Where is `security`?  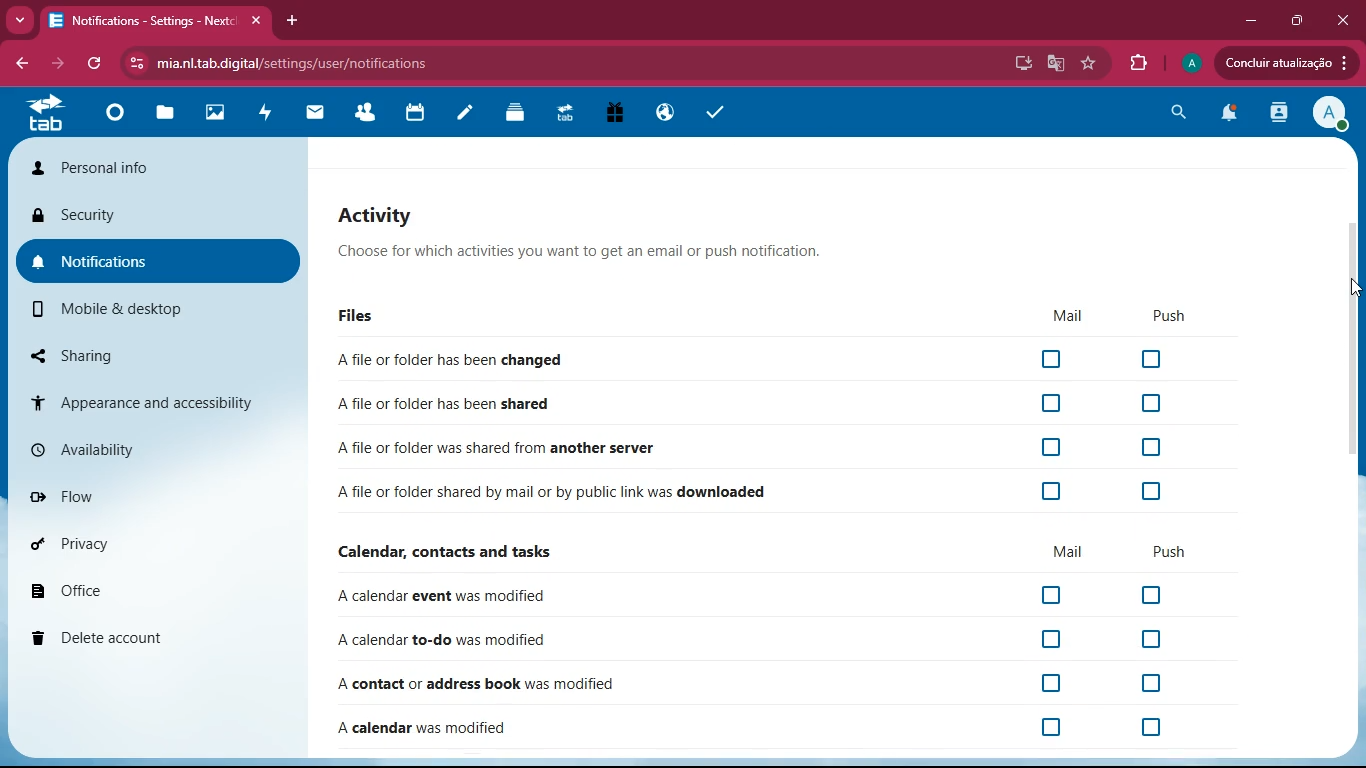
security is located at coordinates (160, 217).